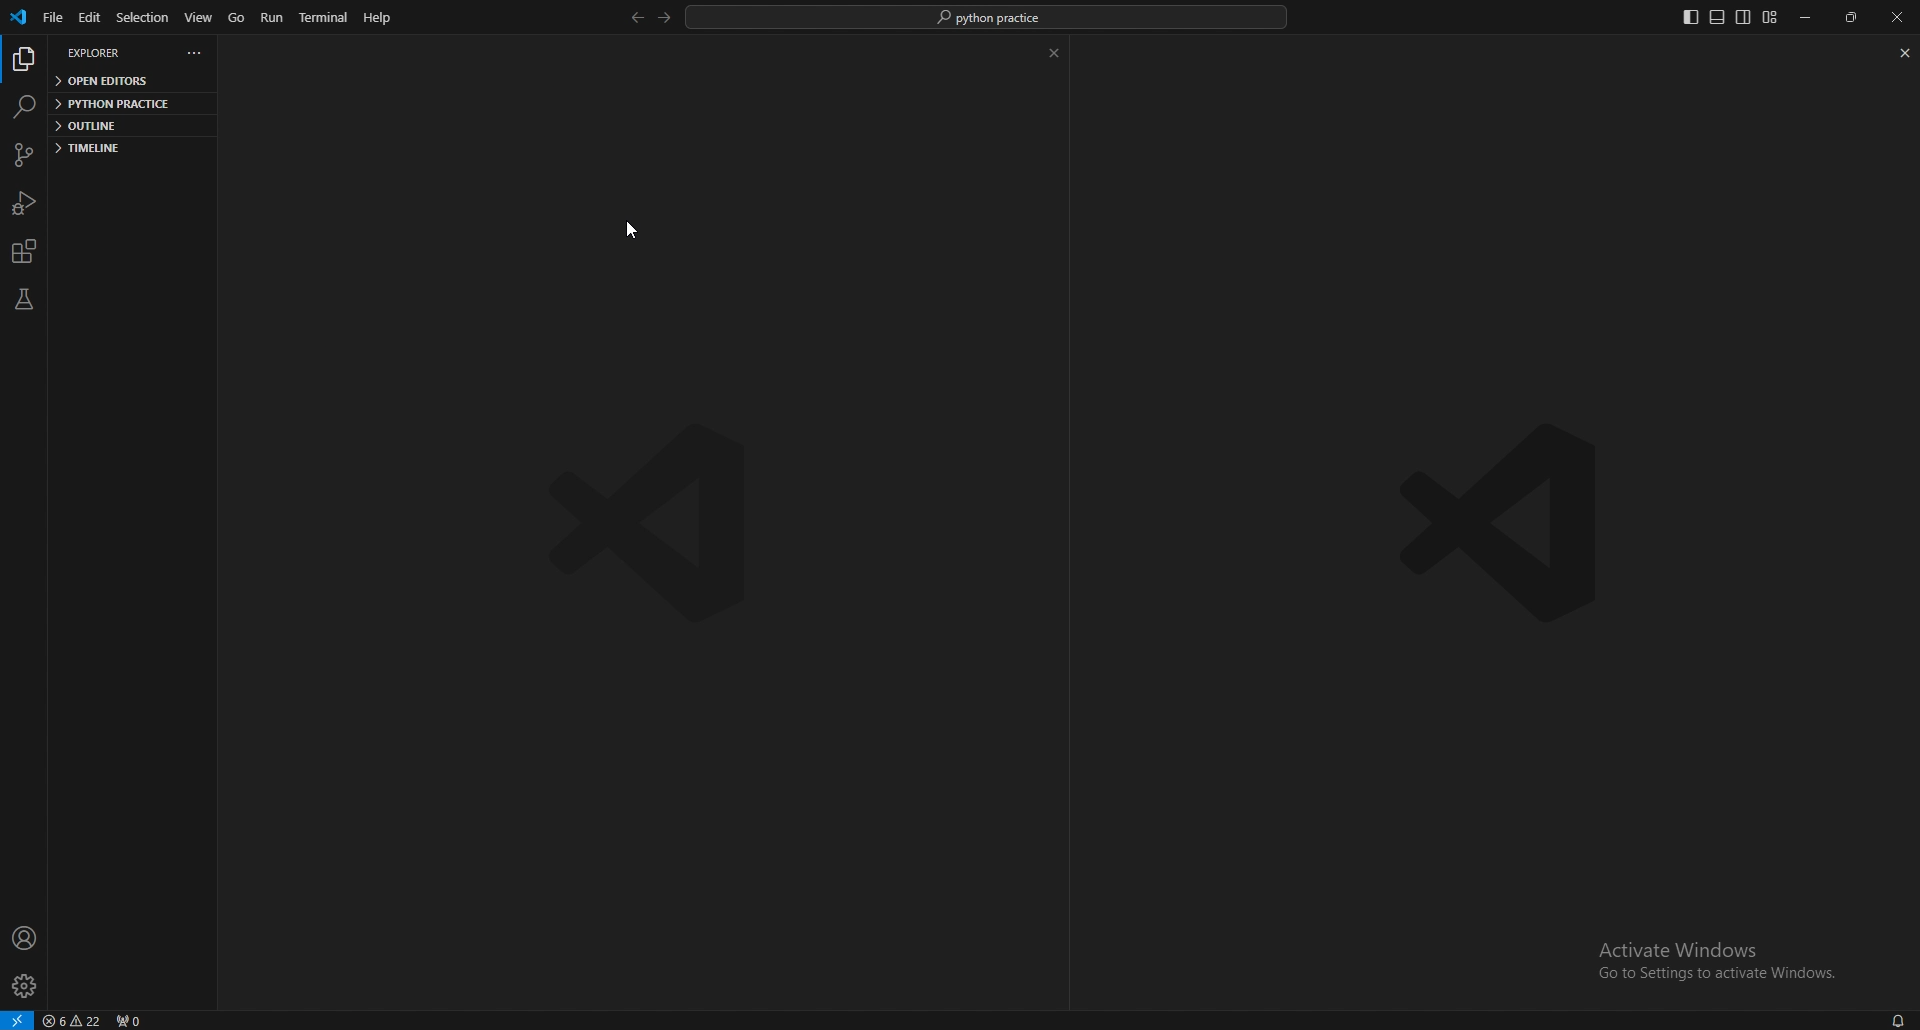  I want to click on toggle primary side bar, so click(1689, 17).